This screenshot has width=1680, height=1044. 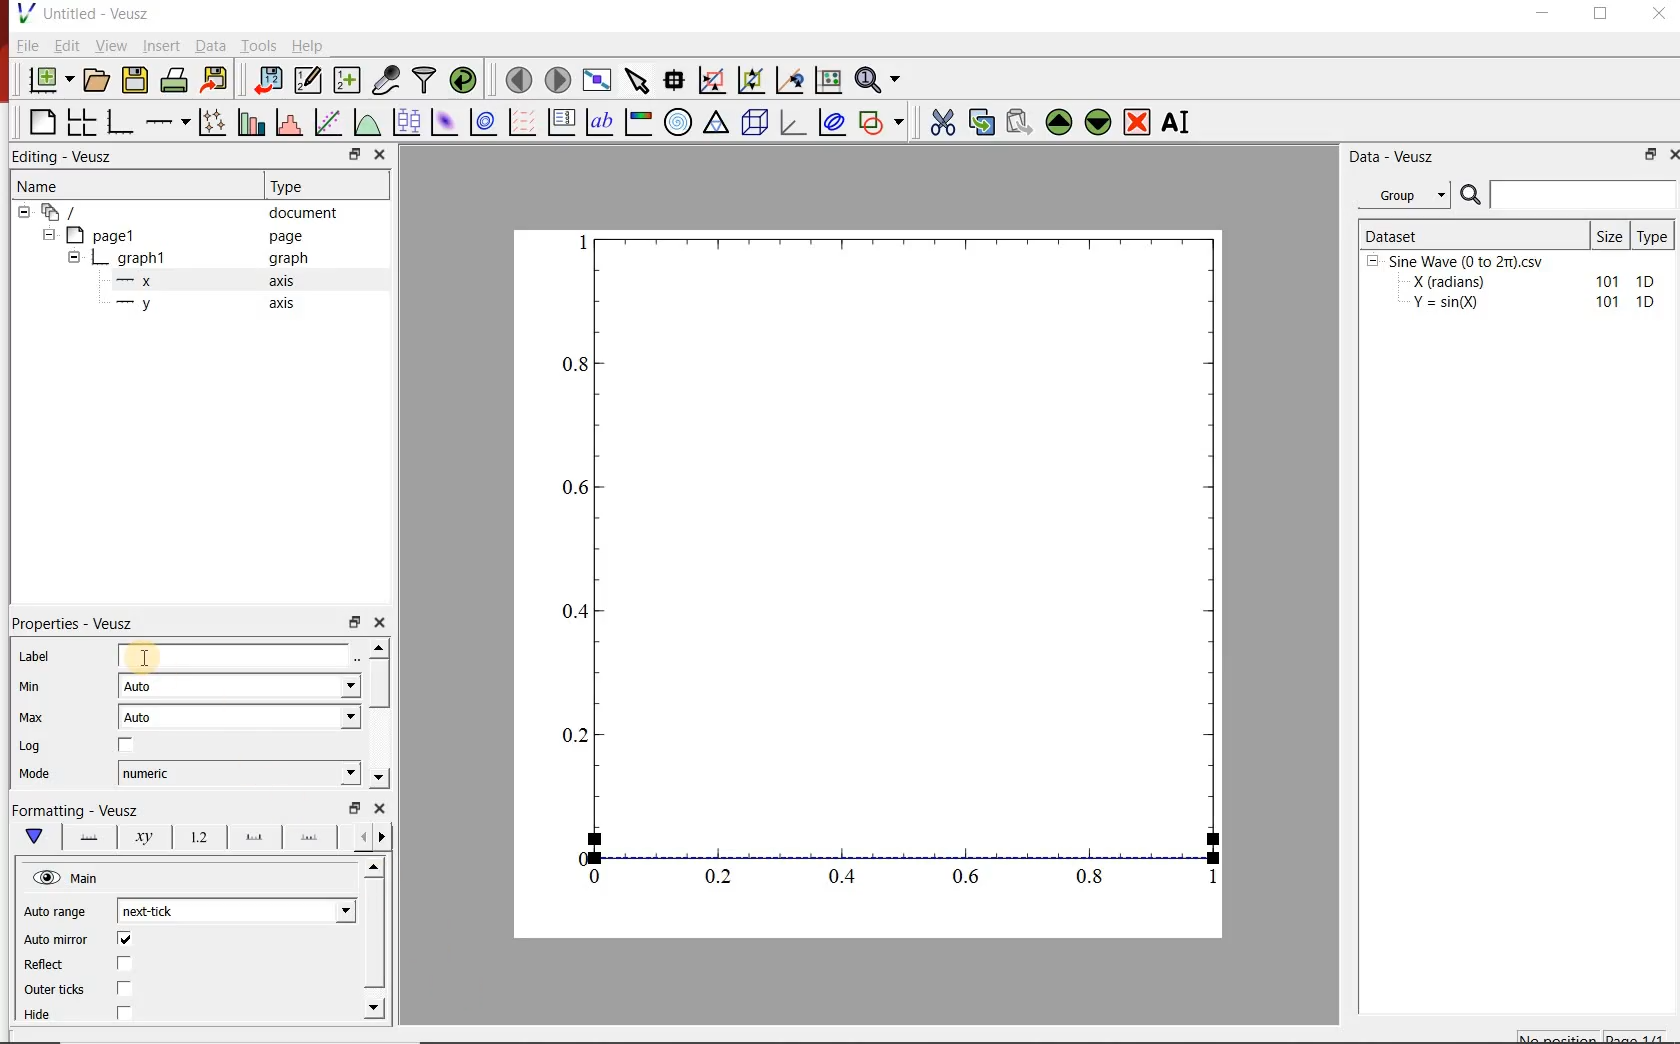 What do you see at coordinates (39, 1016) in the screenshot?
I see `‘Hide` at bounding box center [39, 1016].